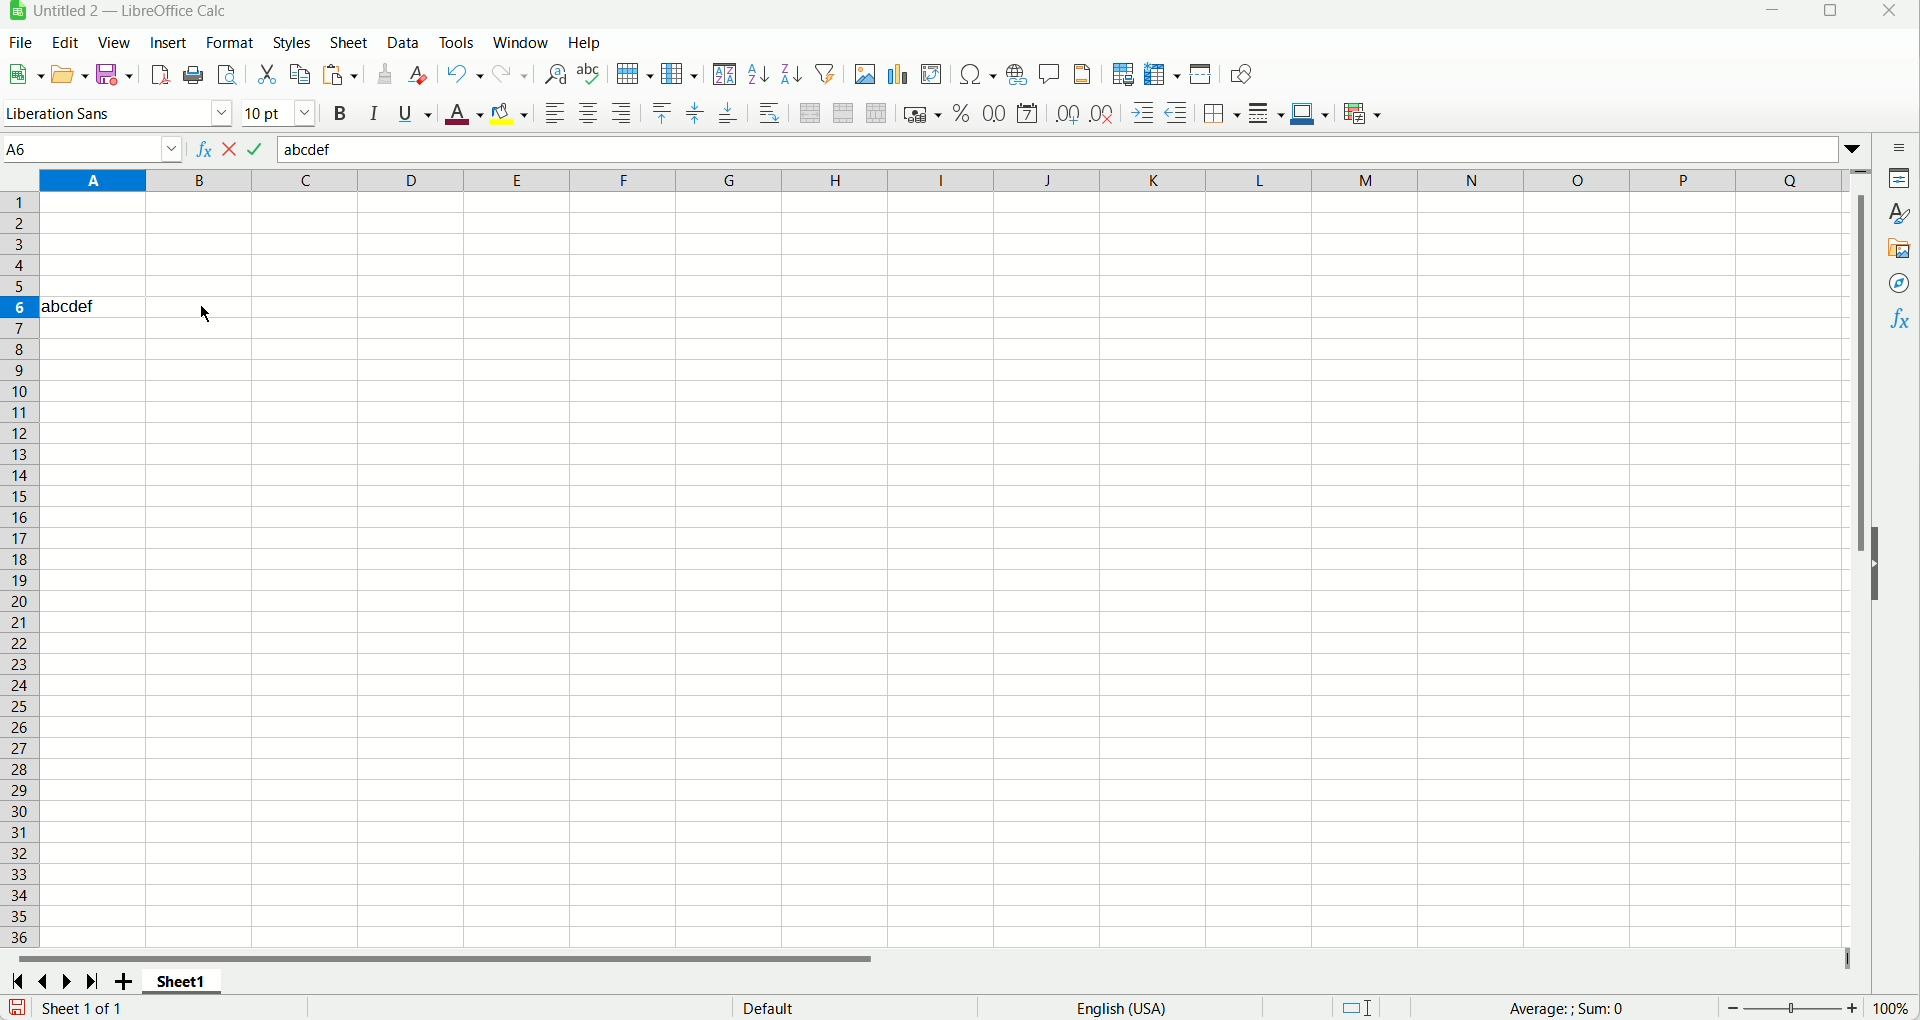 This screenshot has height=1020, width=1920. What do you see at coordinates (1901, 250) in the screenshot?
I see `gallery` at bounding box center [1901, 250].